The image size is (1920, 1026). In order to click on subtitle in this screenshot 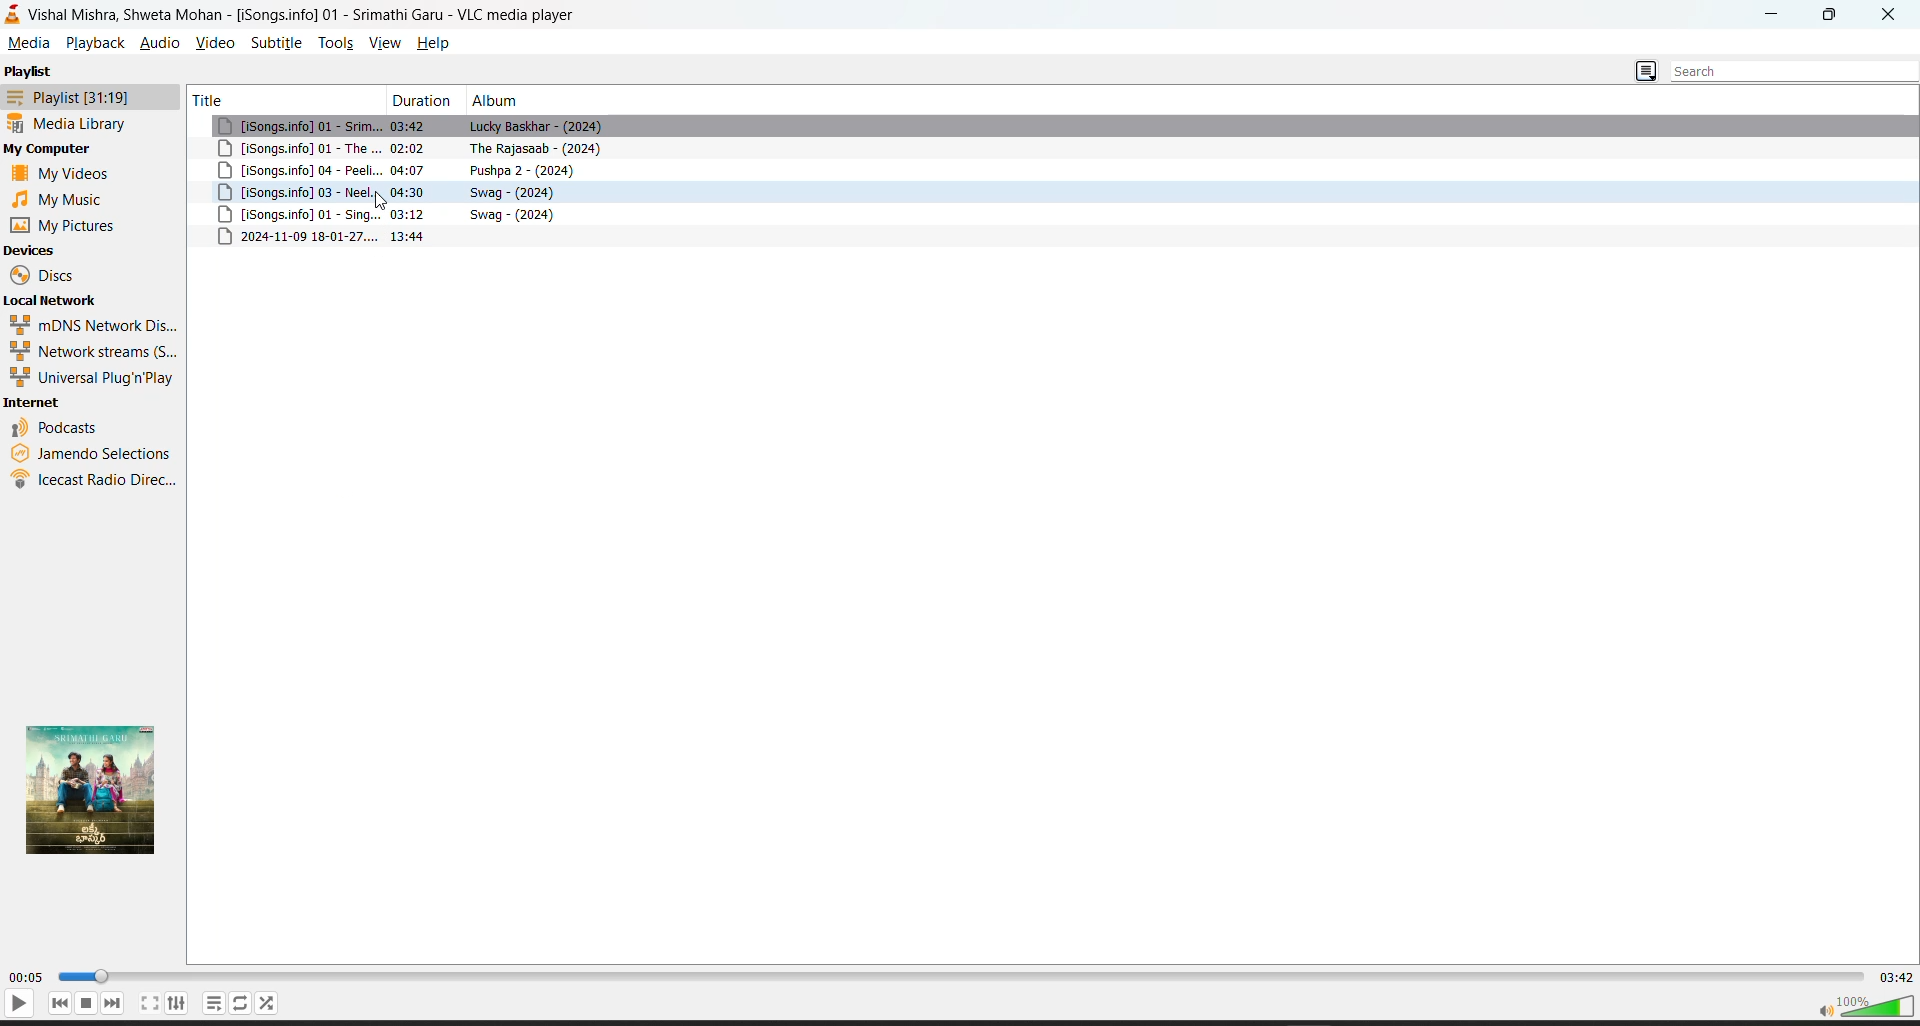, I will do `click(277, 42)`.